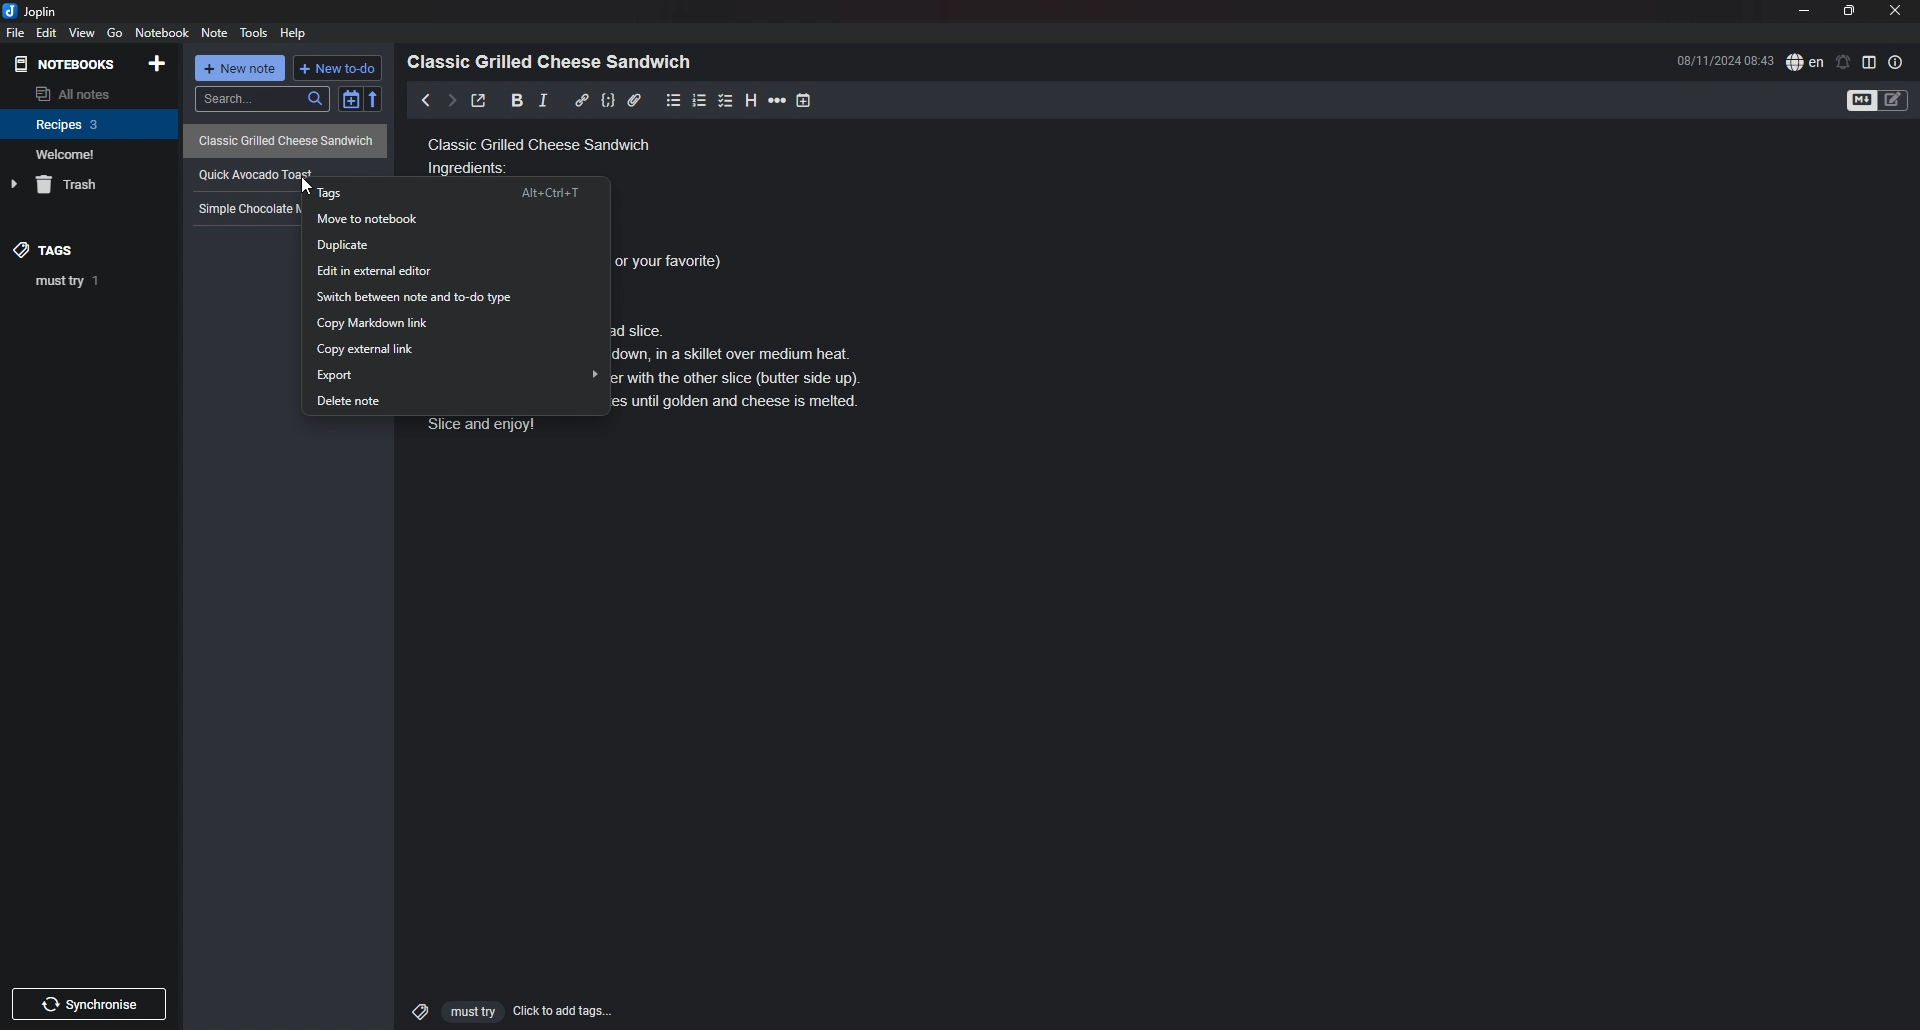 The image size is (1920, 1030). Describe the element at coordinates (726, 100) in the screenshot. I see `checkbox` at that location.